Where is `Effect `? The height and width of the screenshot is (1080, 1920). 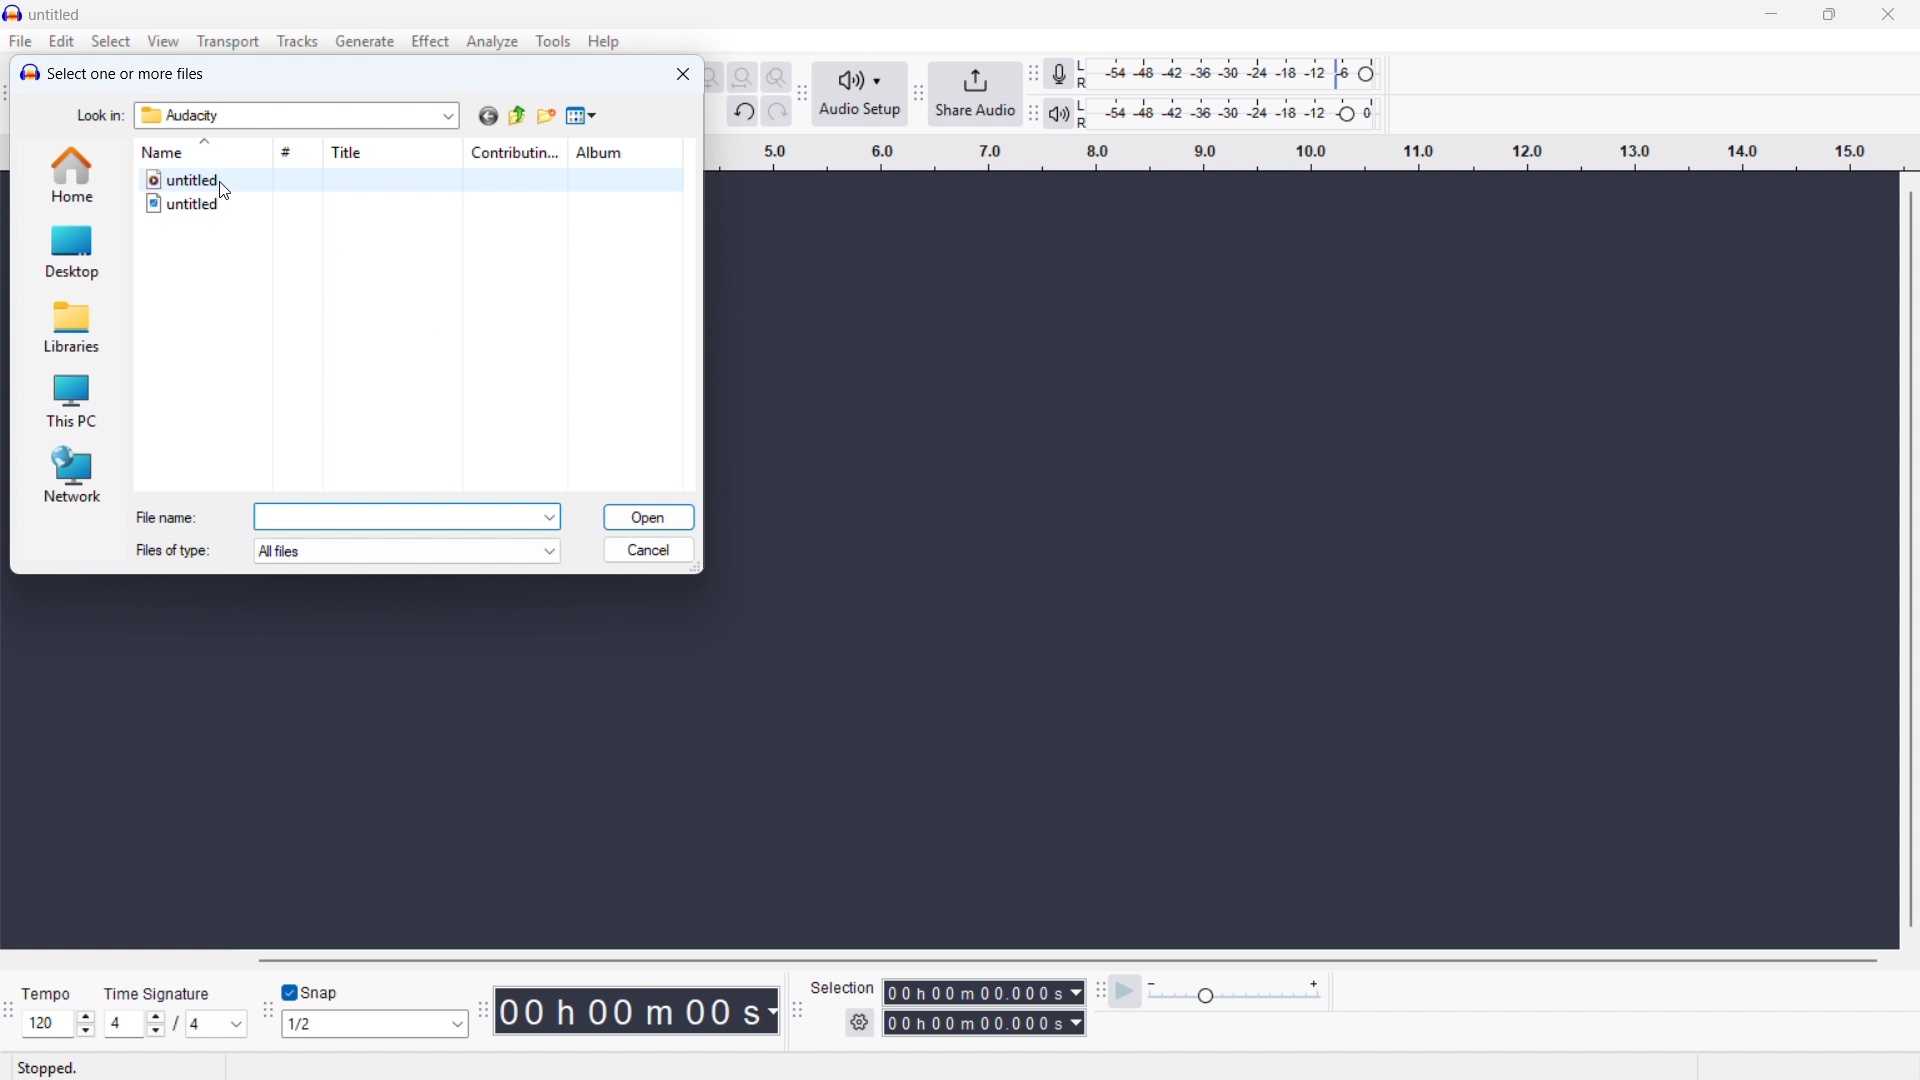 Effect  is located at coordinates (430, 41).